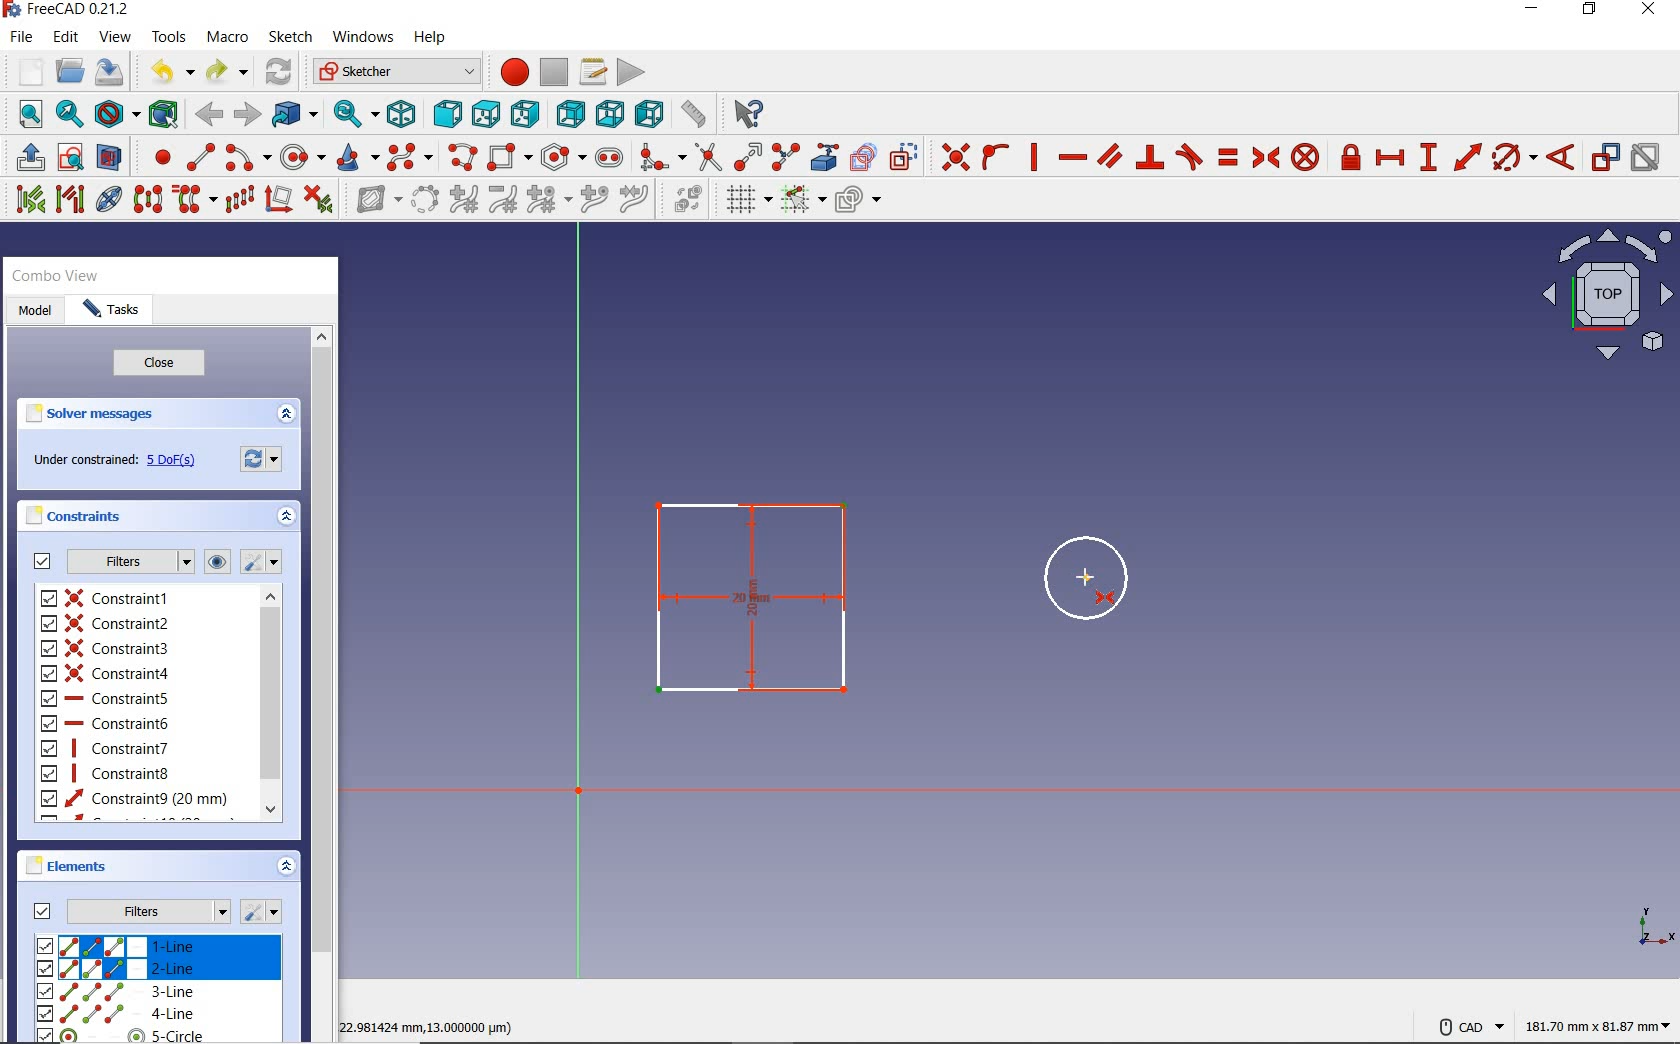 This screenshot has width=1680, height=1044. I want to click on convert geometry to b-spline, so click(424, 199).